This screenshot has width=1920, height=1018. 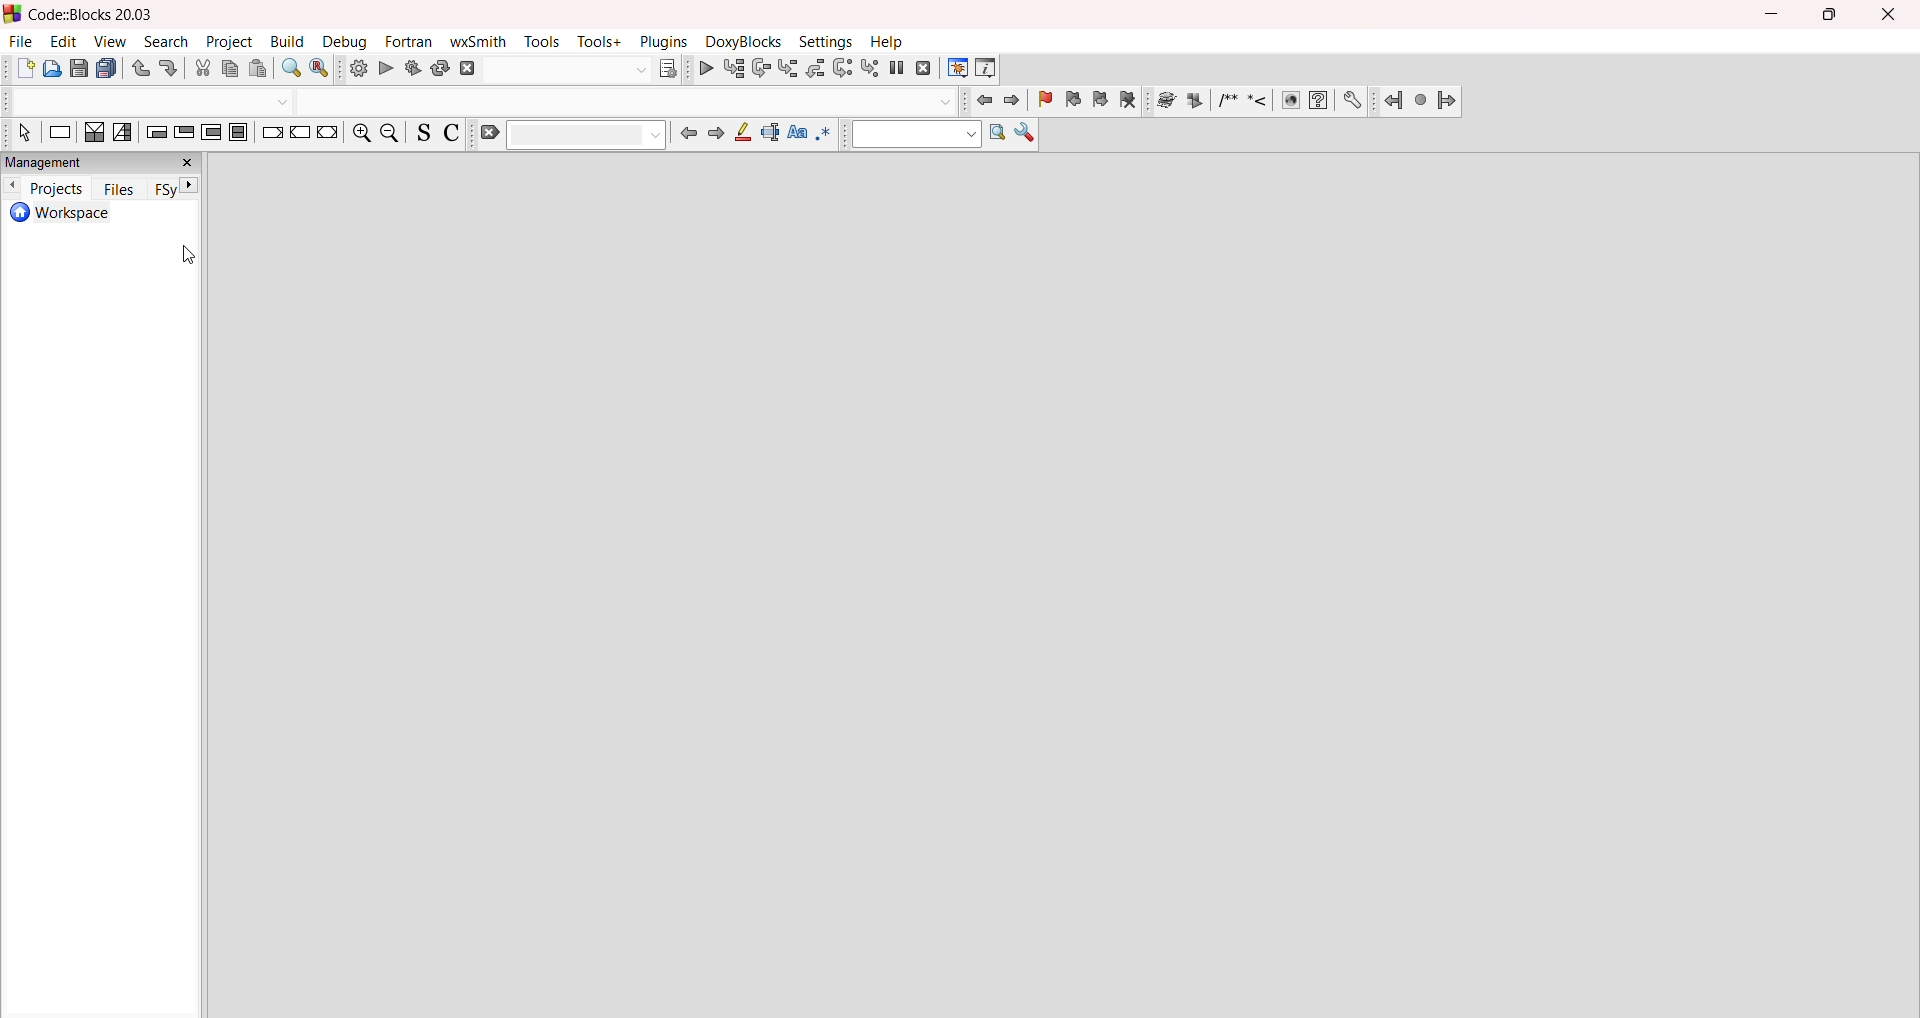 I want to click on debug continue, so click(x=704, y=68).